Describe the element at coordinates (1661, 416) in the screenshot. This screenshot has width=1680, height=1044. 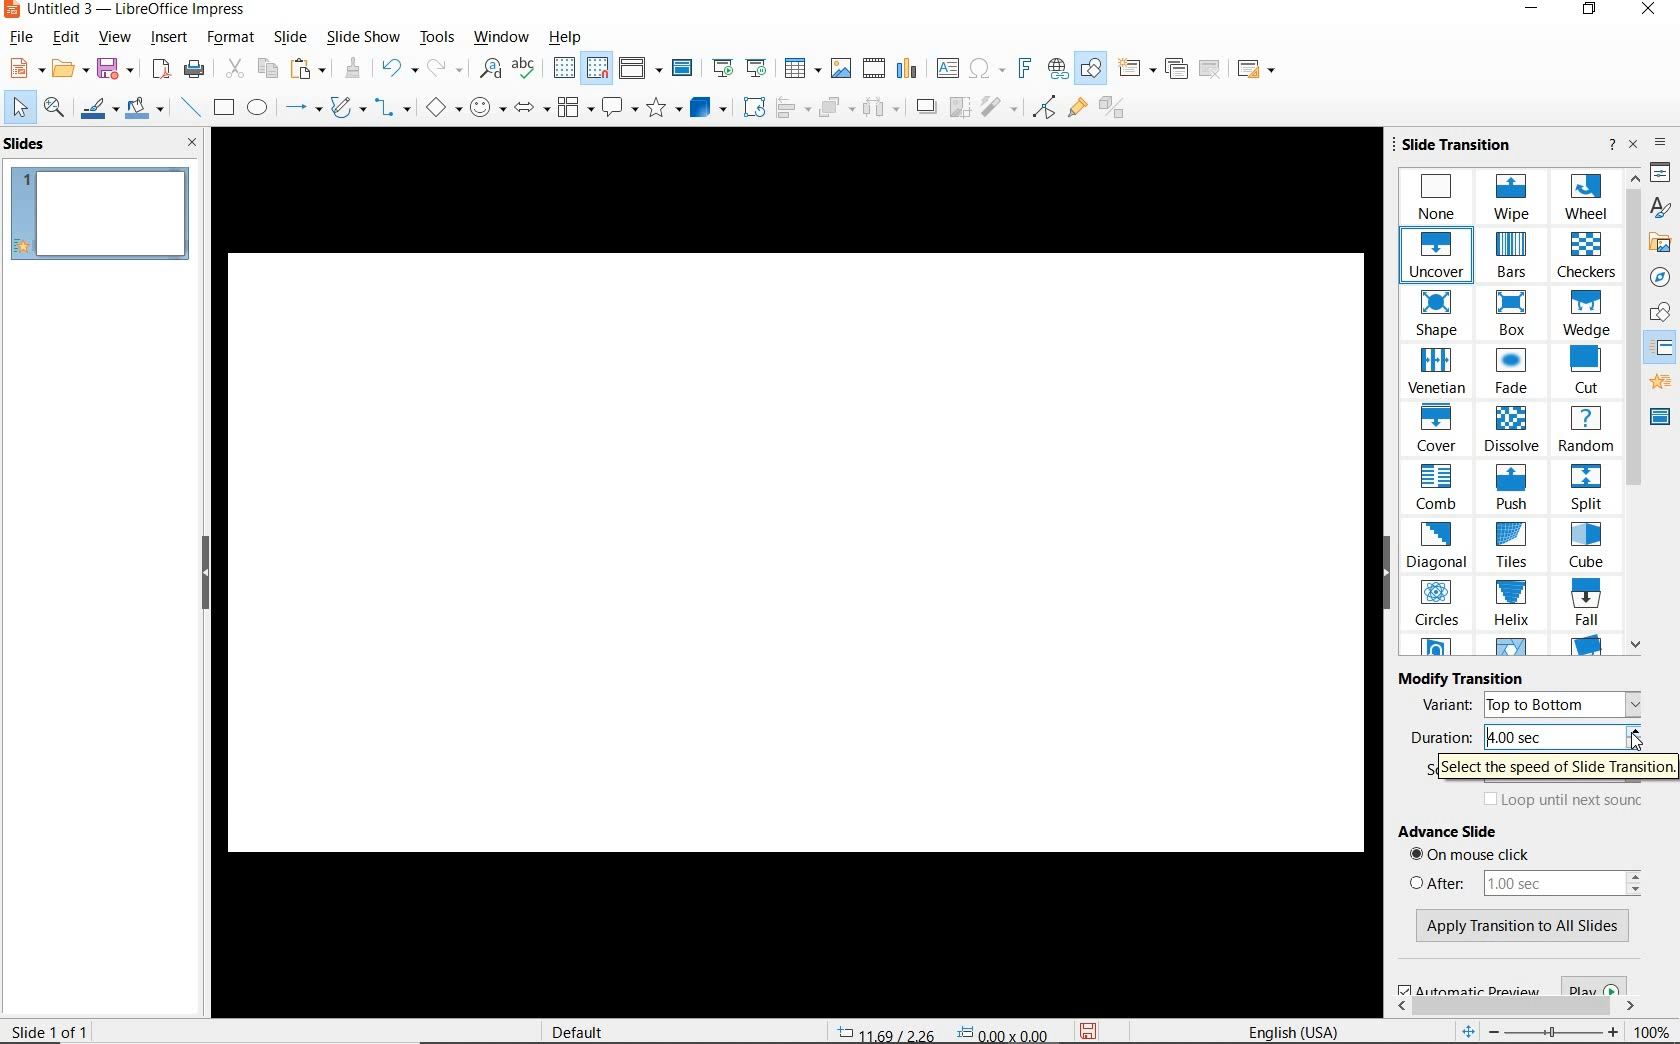
I see `master slide` at that location.